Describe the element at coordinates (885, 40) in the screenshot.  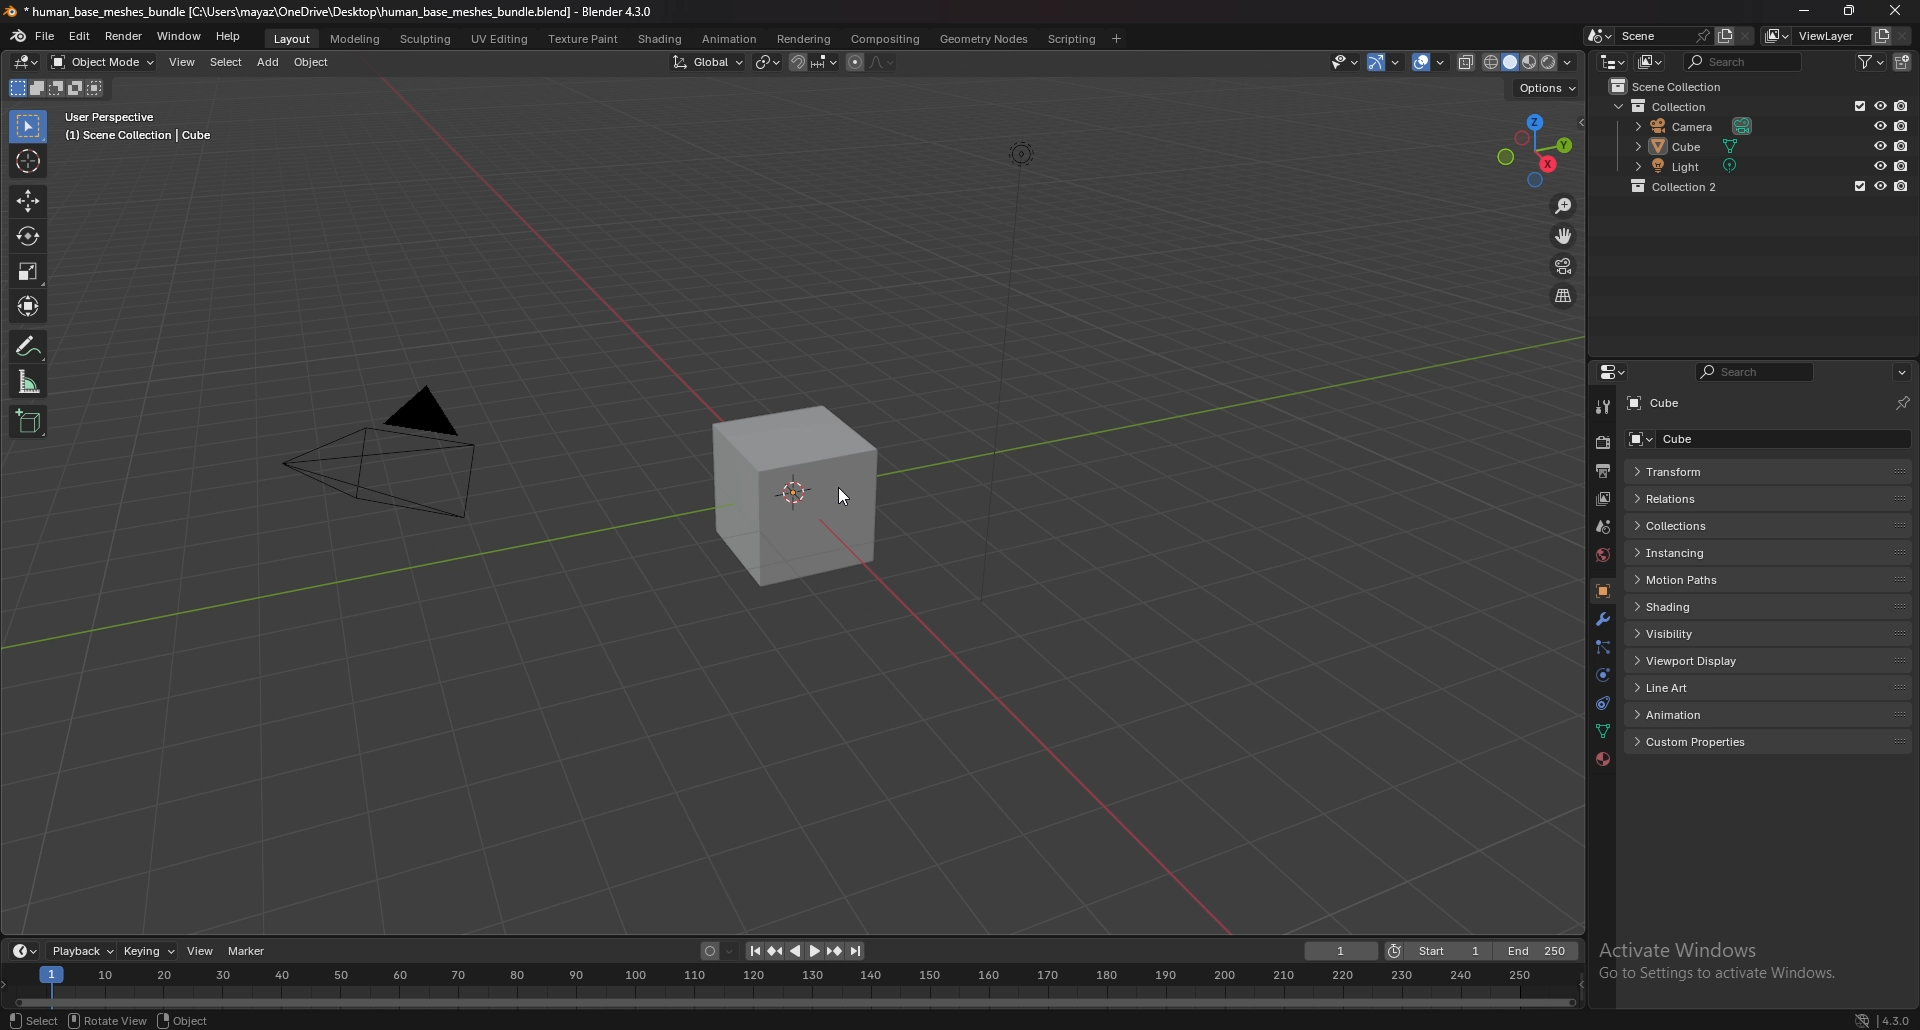
I see `compositing` at that location.